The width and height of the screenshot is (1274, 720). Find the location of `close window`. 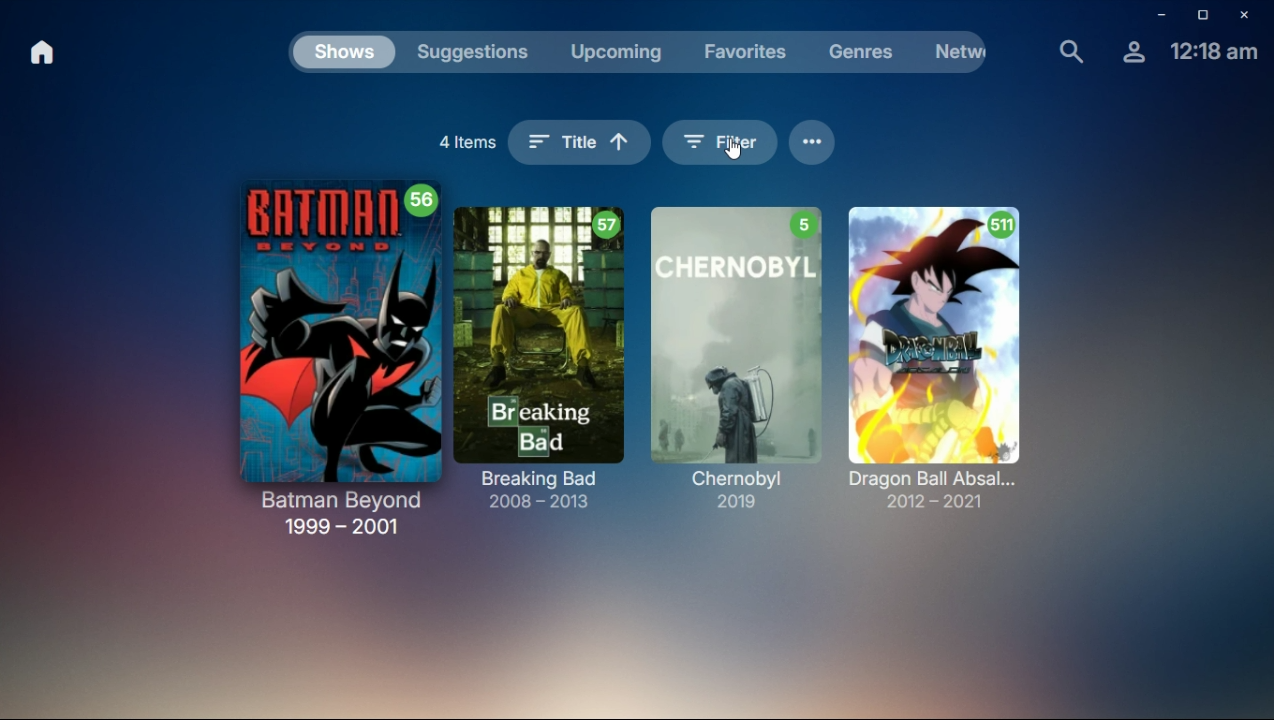

close window is located at coordinates (1251, 15).